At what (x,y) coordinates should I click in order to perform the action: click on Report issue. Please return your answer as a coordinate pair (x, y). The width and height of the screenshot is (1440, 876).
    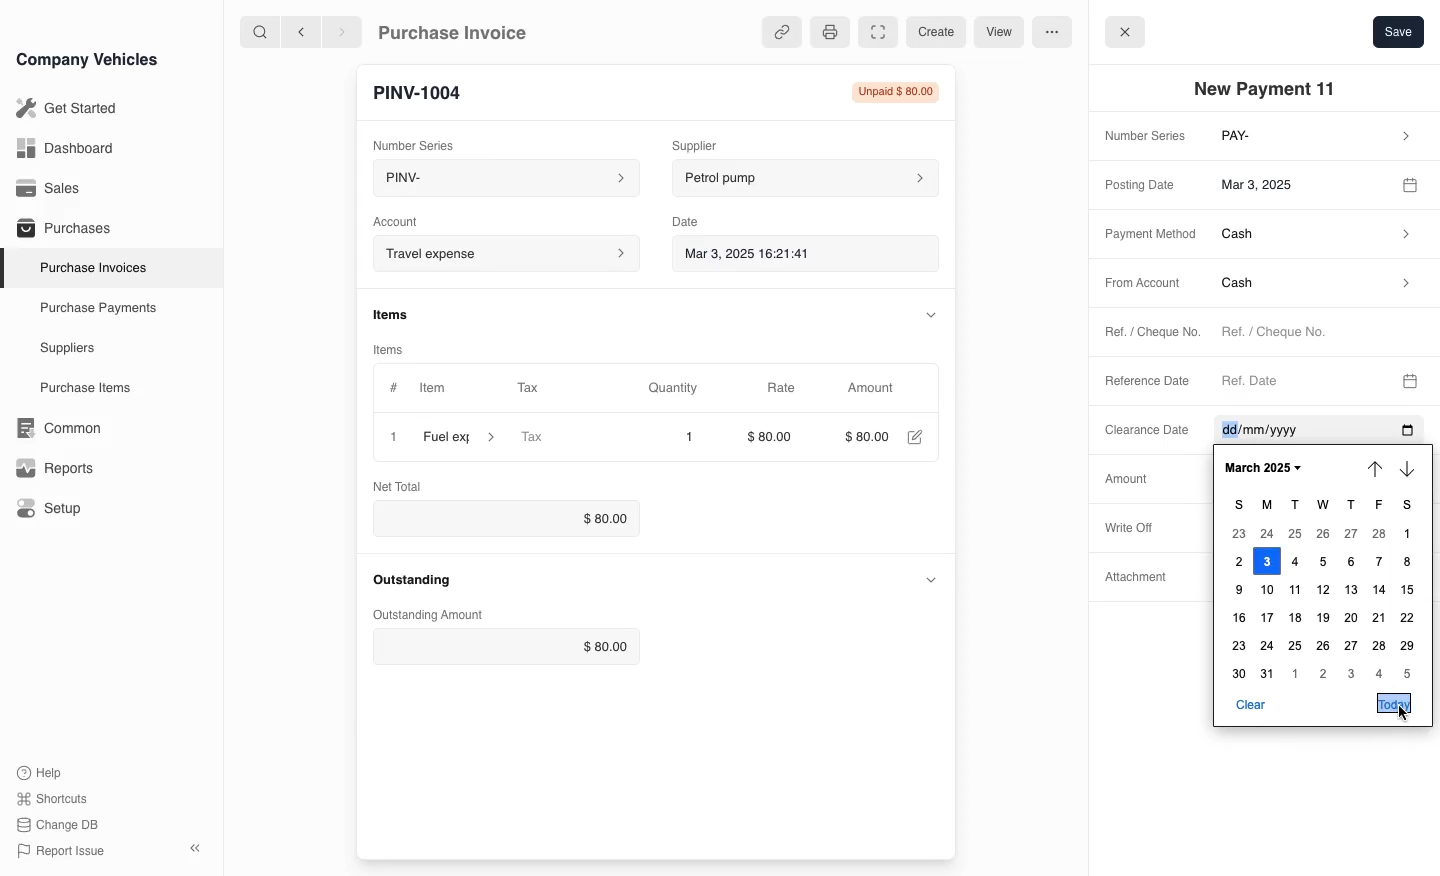
    Looking at the image, I should click on (64, 852).